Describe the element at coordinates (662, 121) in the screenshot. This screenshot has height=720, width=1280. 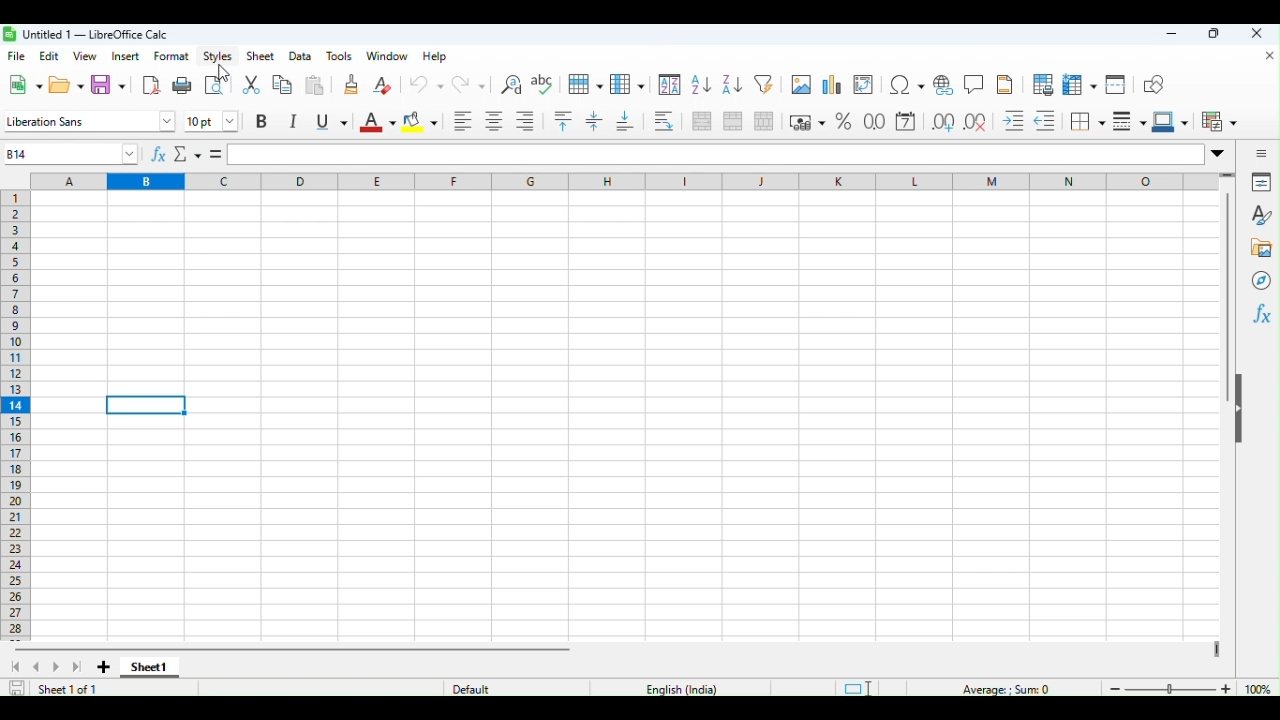
I see `wRap text ` at that location.